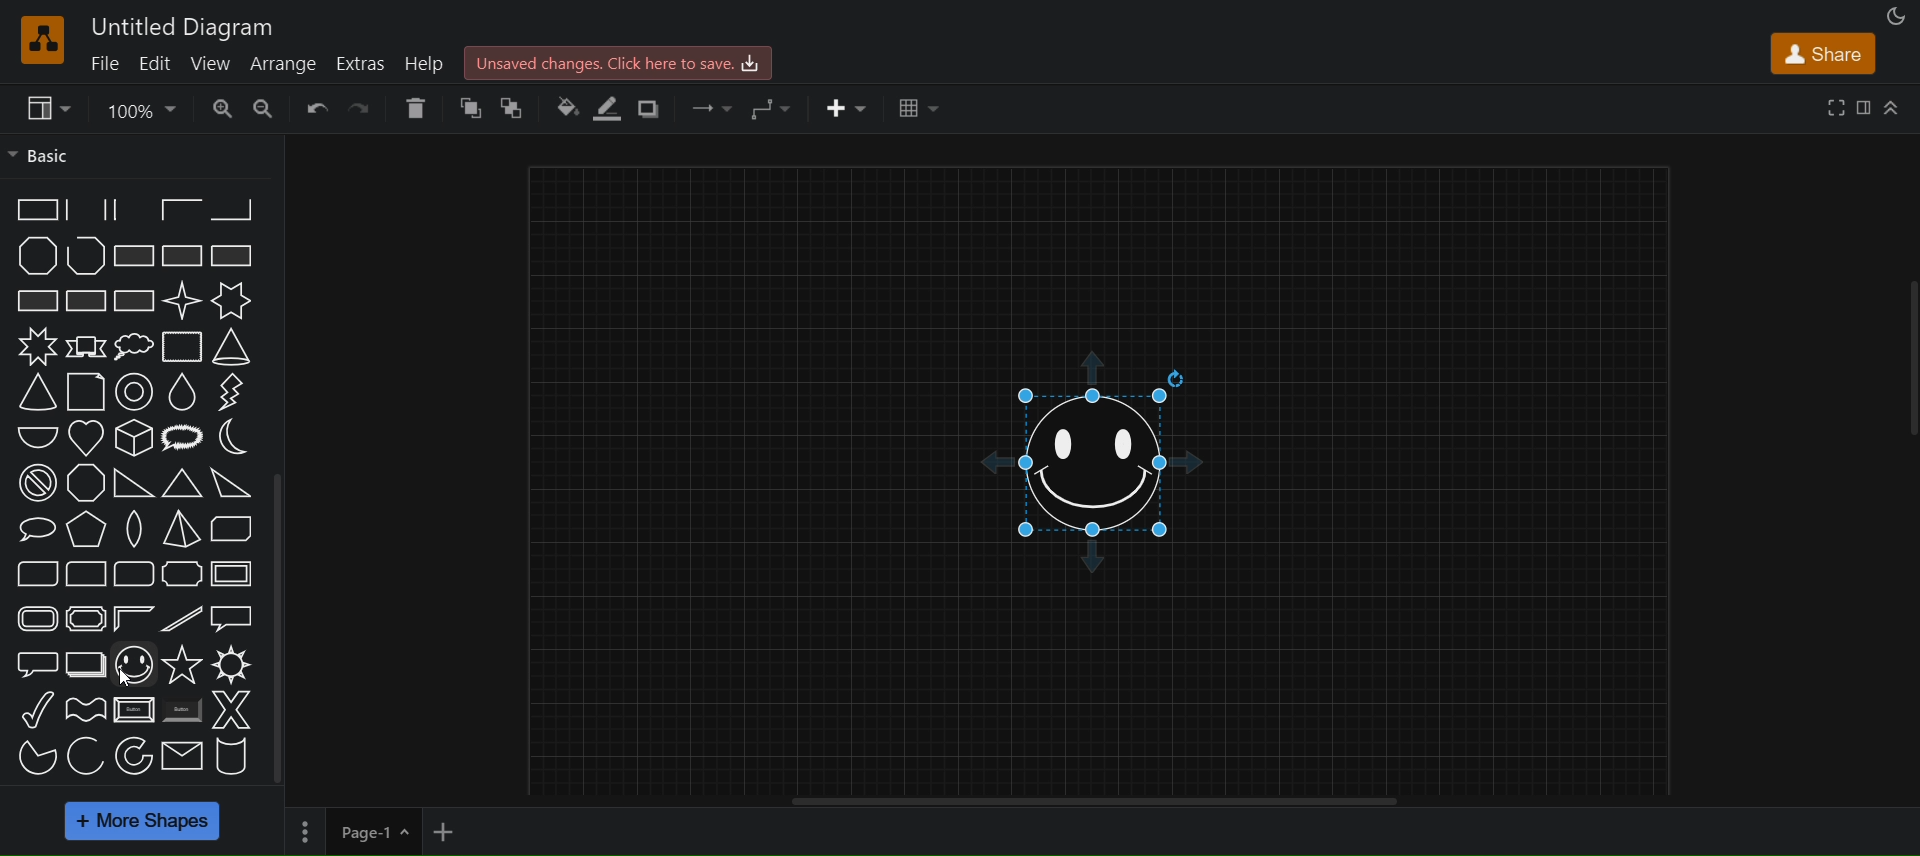 The height and width of the screenshot is (856, 1920). I want to click on flash, so click(229, 394).